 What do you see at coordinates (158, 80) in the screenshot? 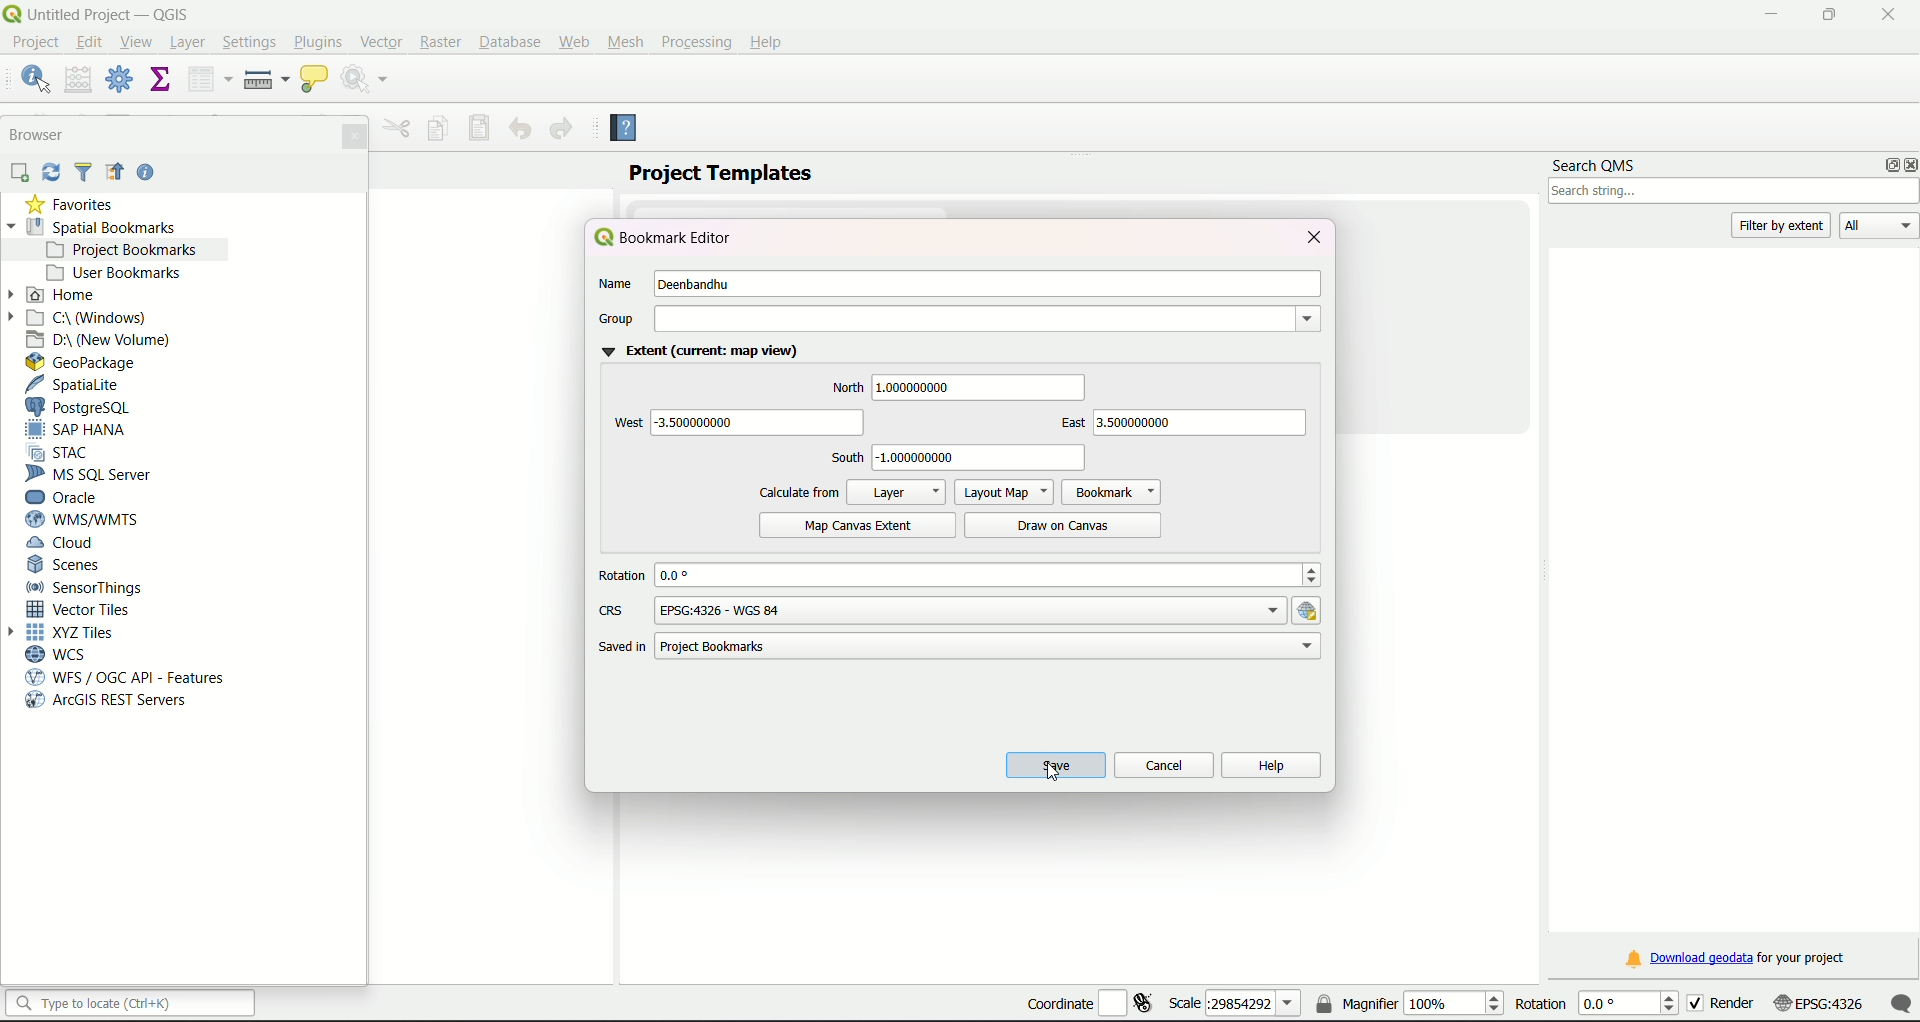
I see `show statistical summary` at bounding box center [158, 80].